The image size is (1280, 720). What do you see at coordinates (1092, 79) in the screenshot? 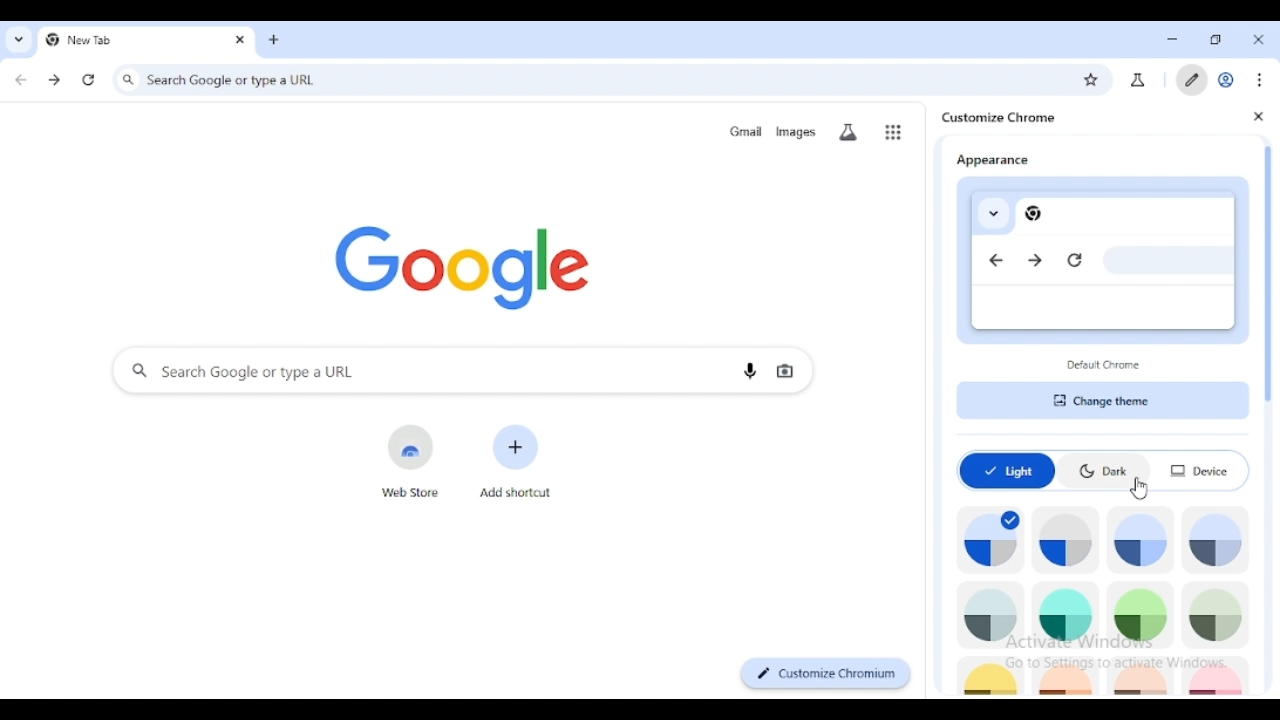
I see `bookmark this tab` at bounding box center [1092, 79].